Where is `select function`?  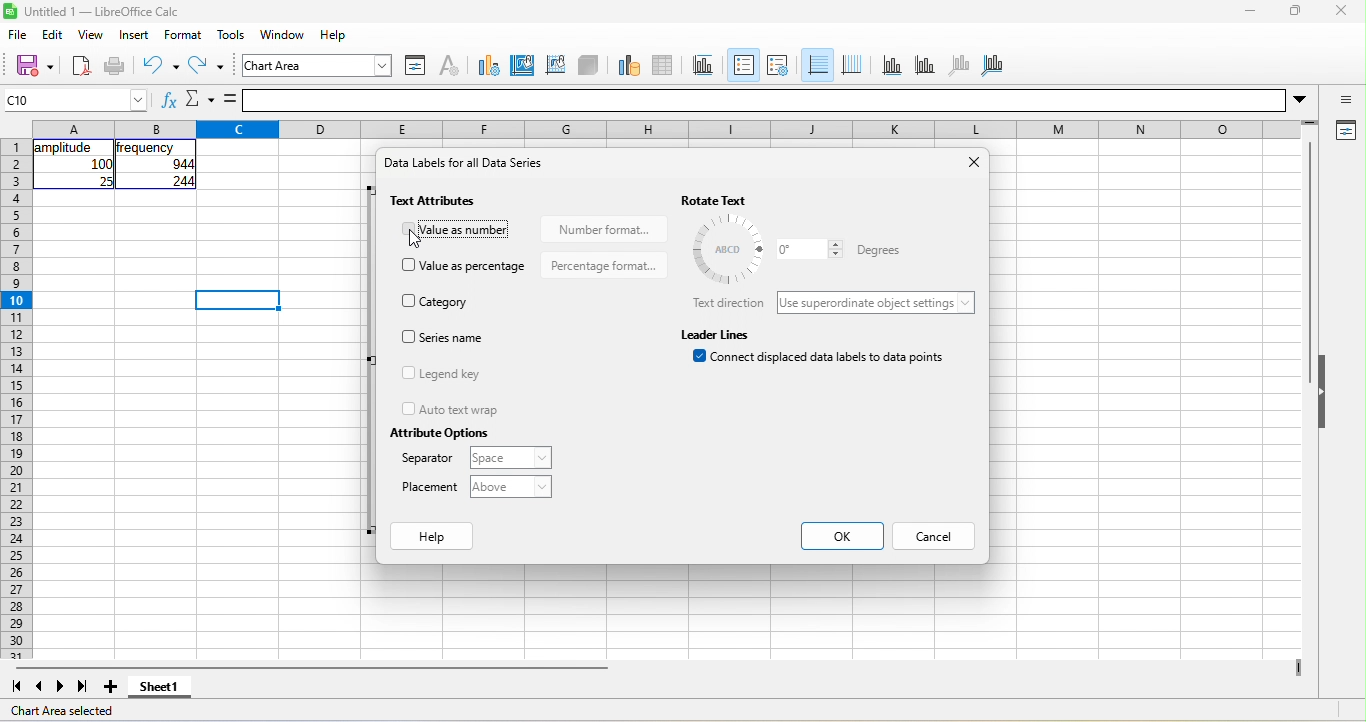 select function is located at coordinates (199, 101).